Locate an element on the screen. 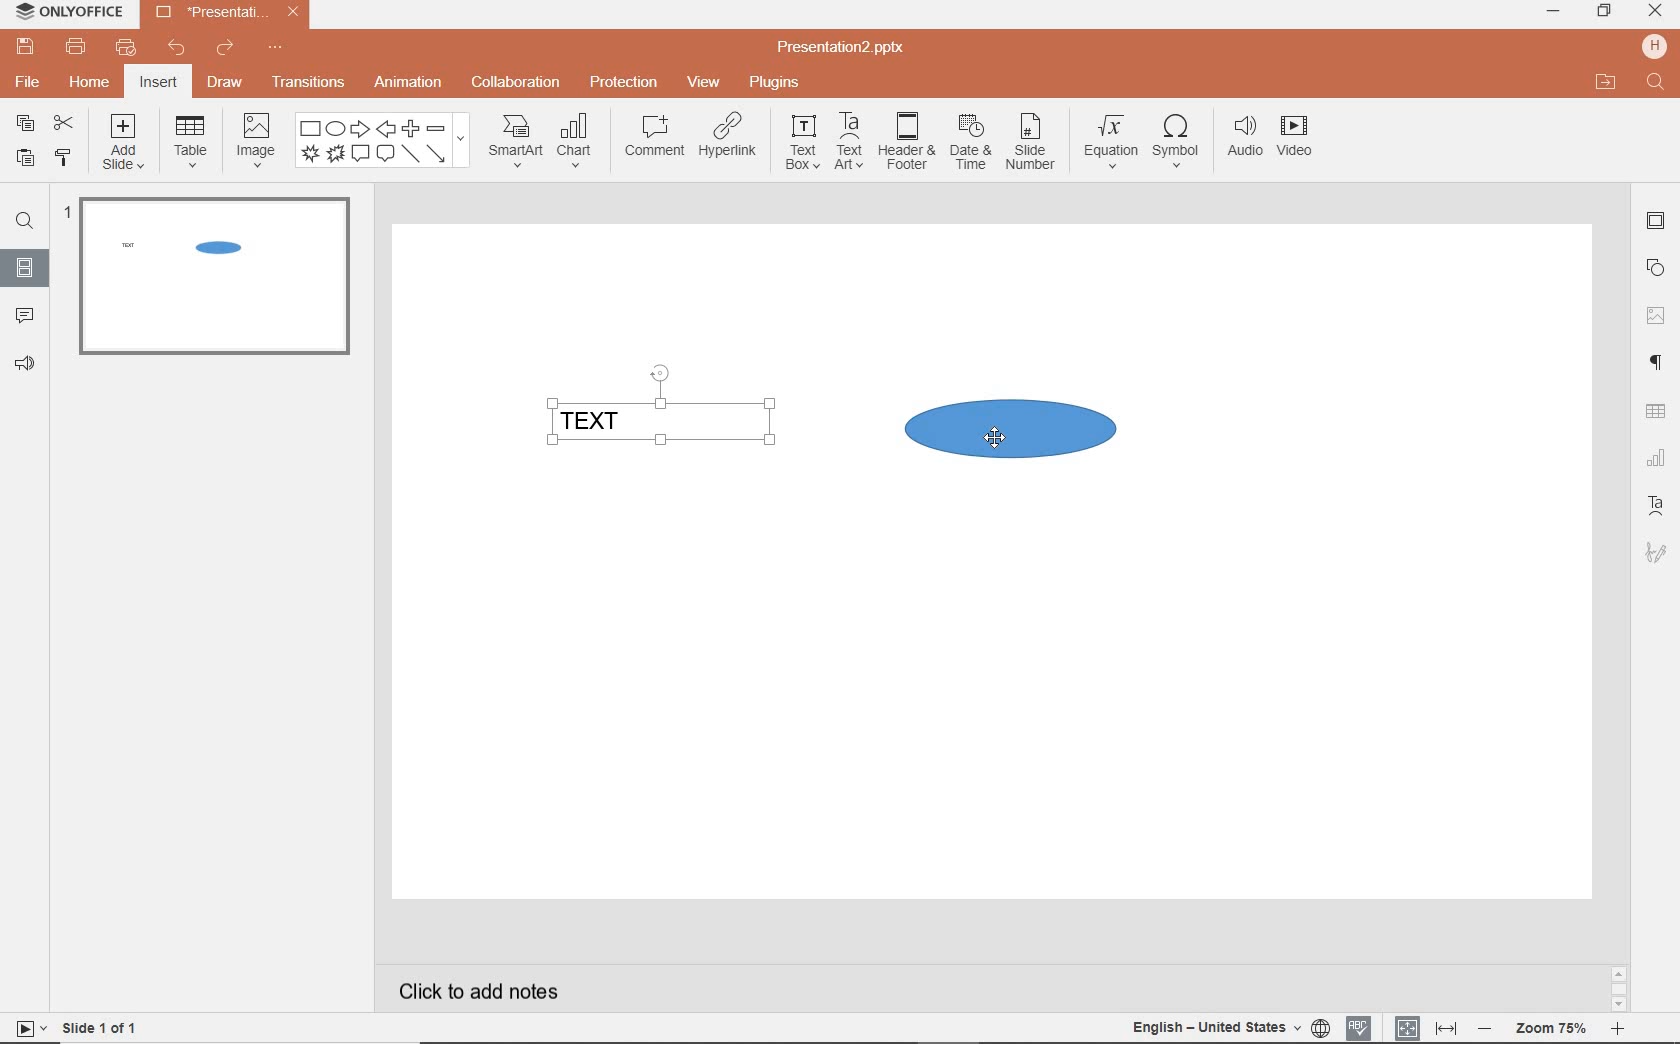  COMMENTS is located at coordinates (23, 311).